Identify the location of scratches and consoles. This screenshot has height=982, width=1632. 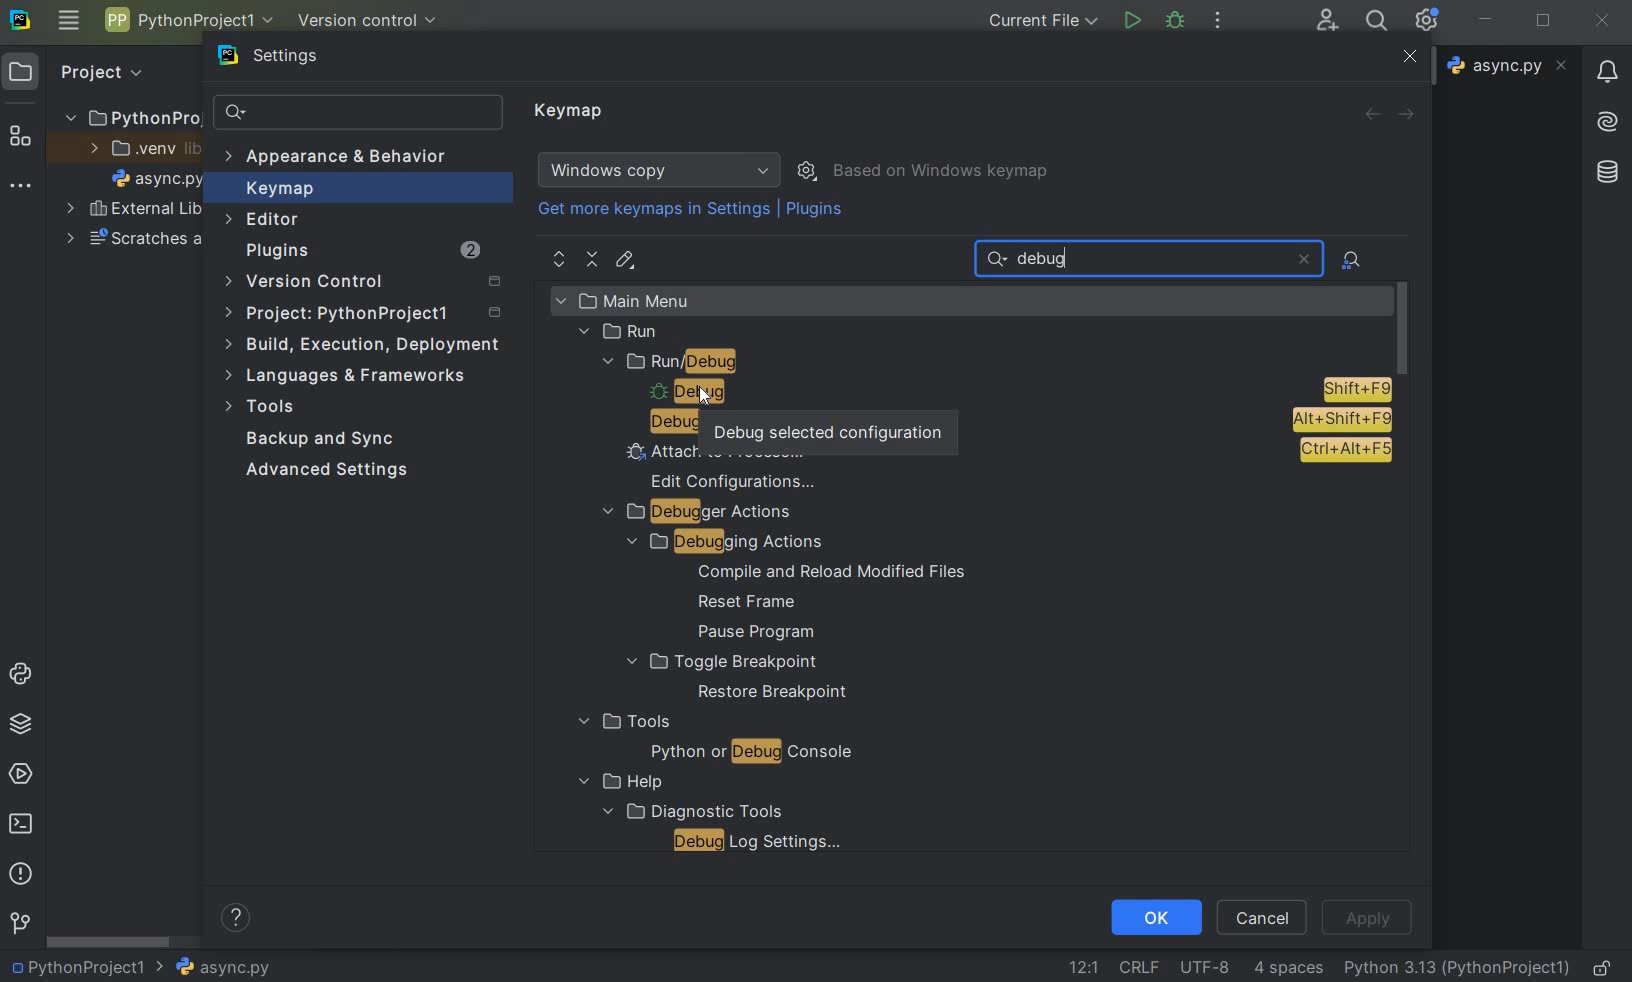
(135, 241).